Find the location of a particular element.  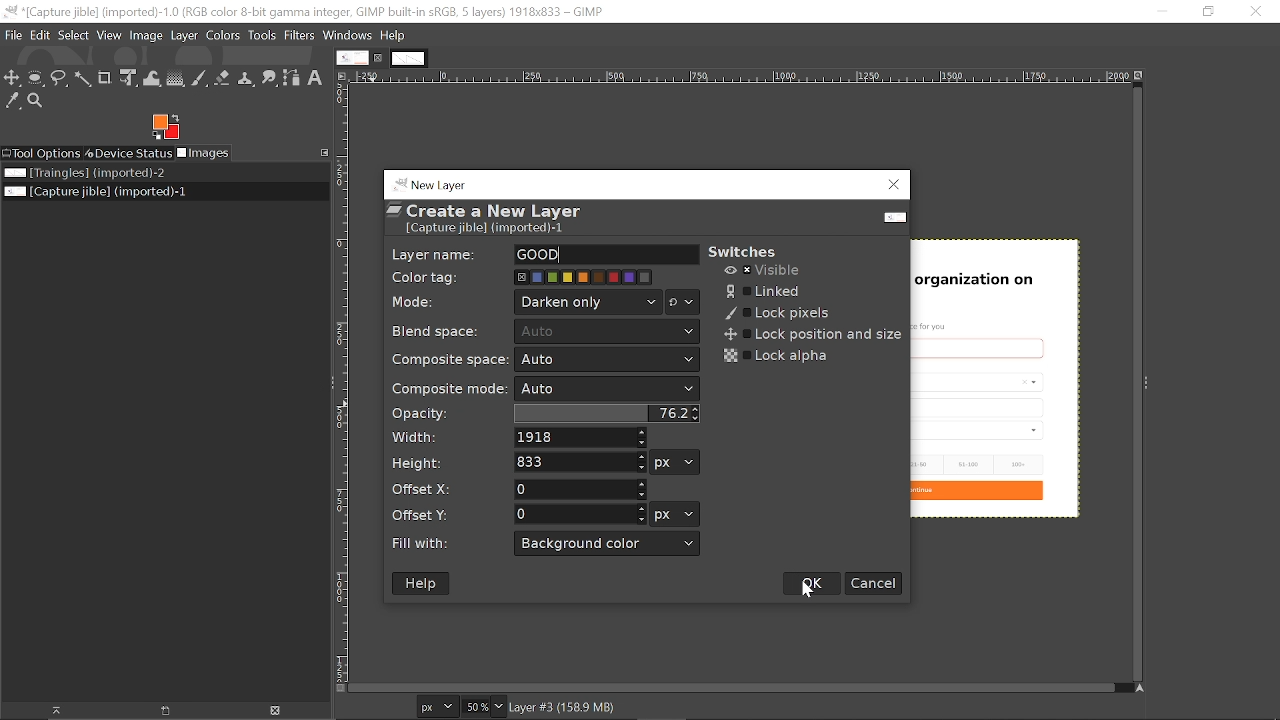

Height: is located at coordinates (425, 466).